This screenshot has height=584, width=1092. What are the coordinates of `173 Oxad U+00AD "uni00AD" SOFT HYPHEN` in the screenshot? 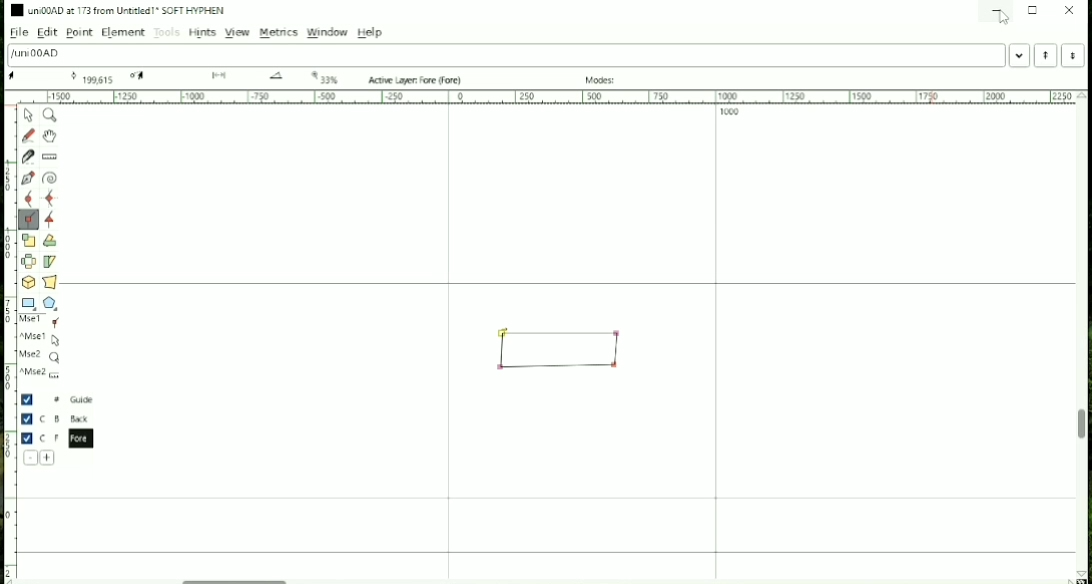 It's located at (1078, 572).